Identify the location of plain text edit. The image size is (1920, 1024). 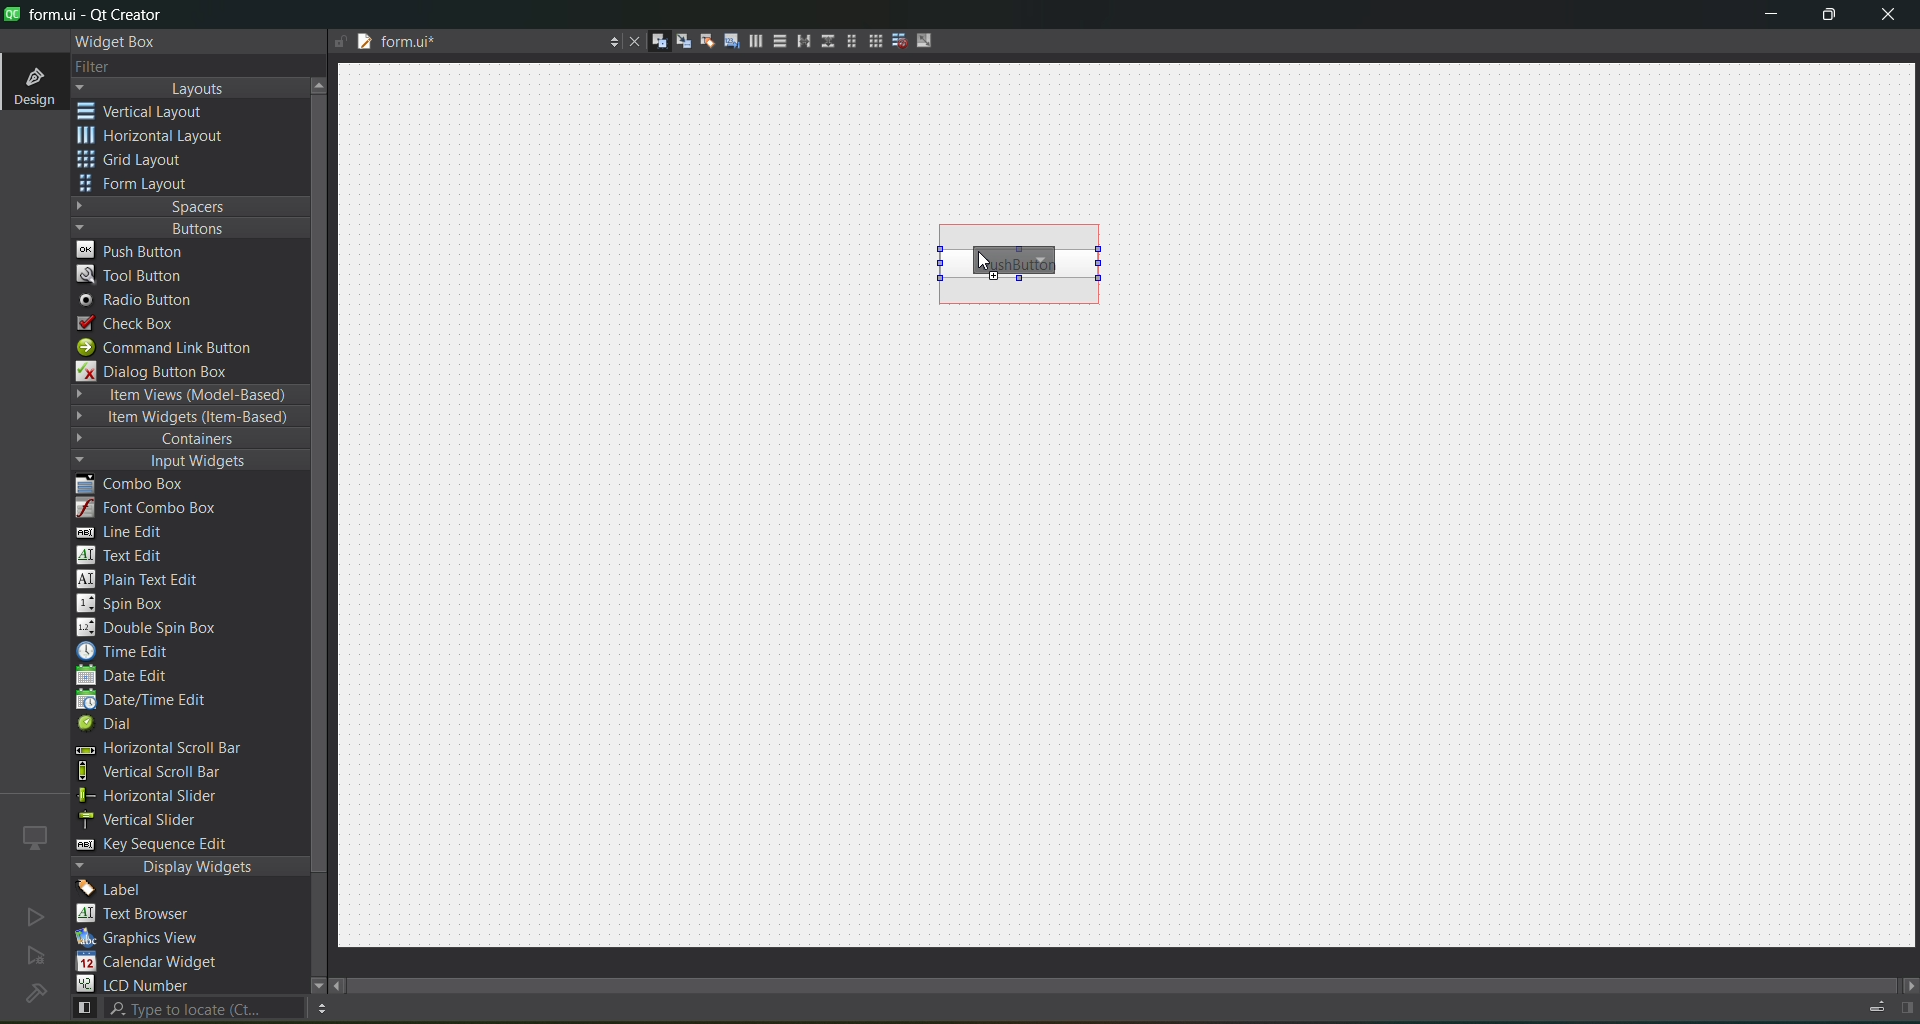
(146, 581).